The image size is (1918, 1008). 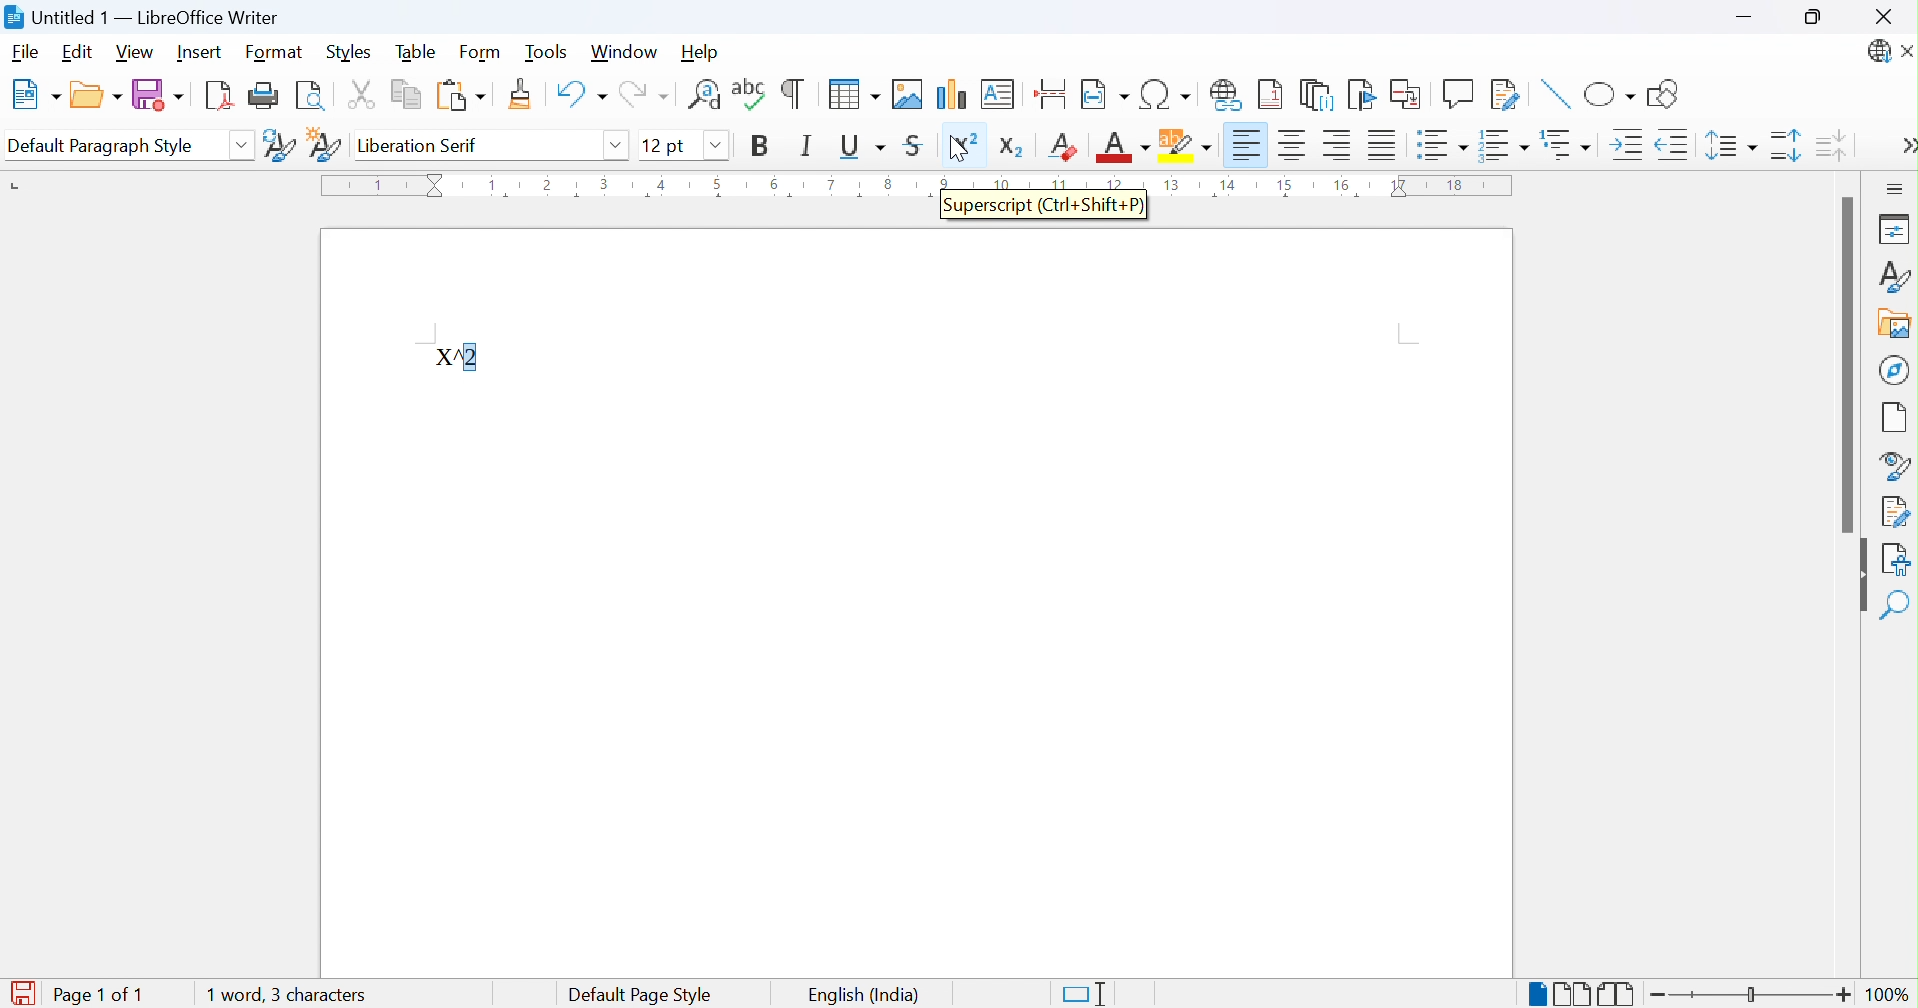 What do you see at coordinates (1881, 52) in the screenshot?
I see `LibreOffice update available` at bounding box center [1881, 52].